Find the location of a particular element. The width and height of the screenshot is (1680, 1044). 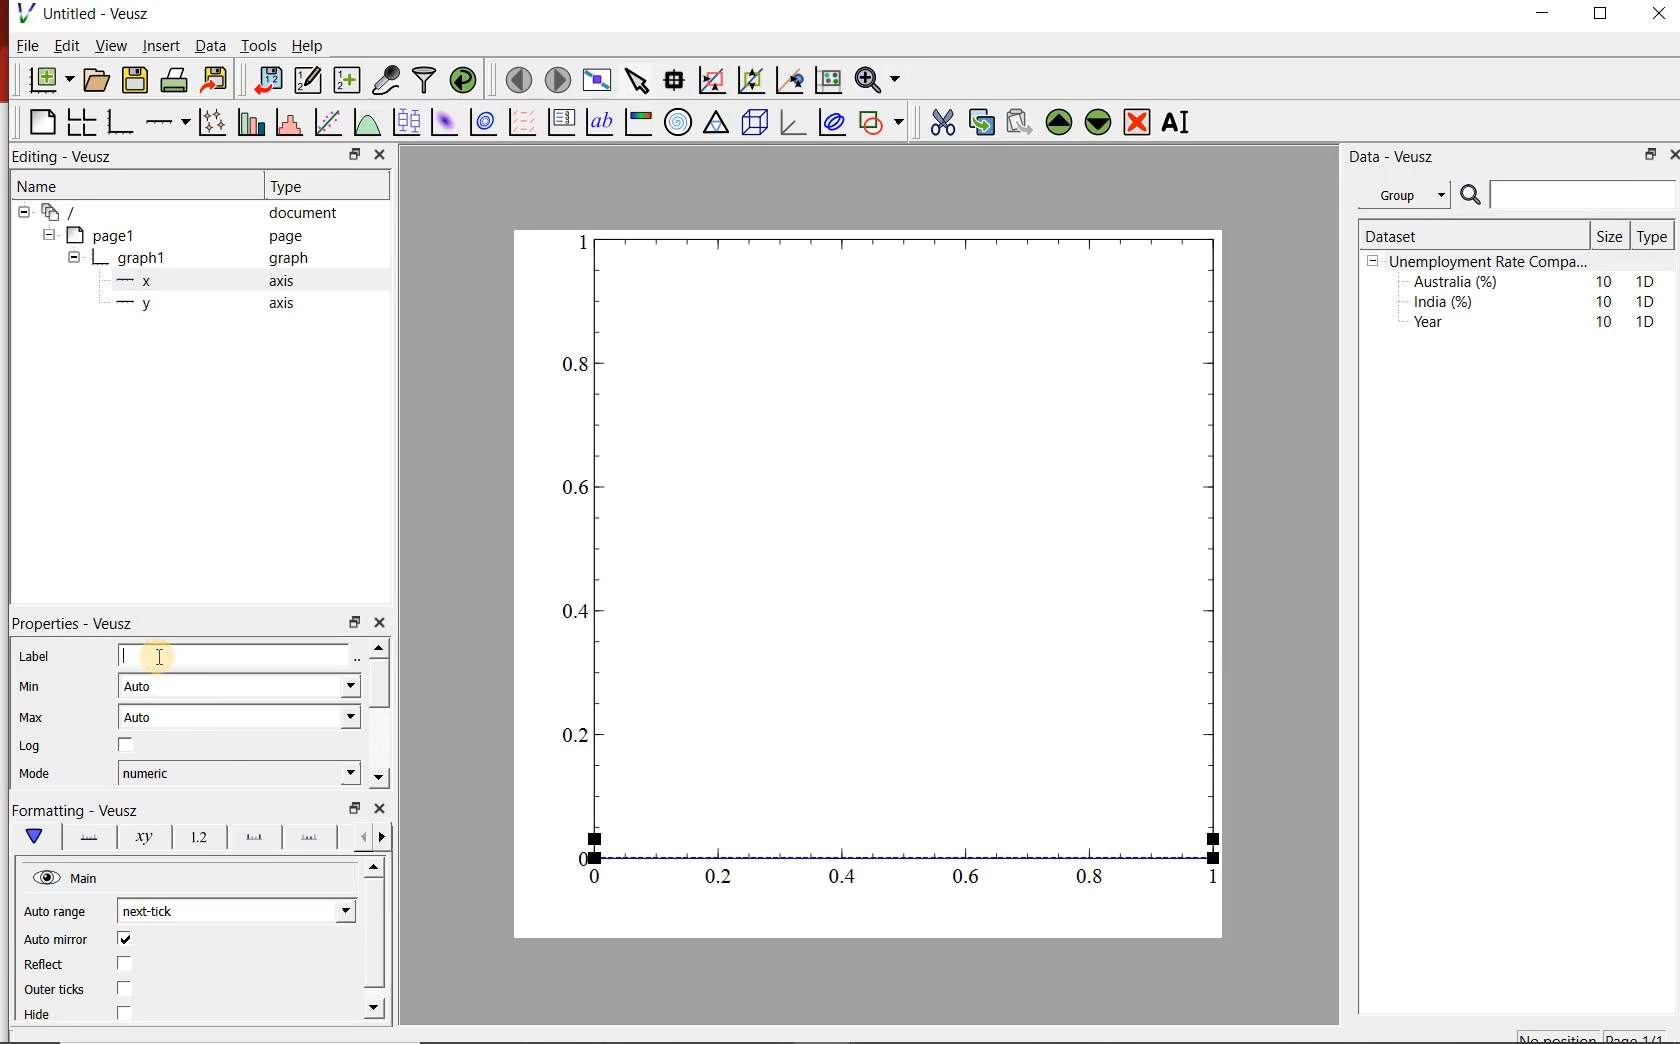

axis lines is located at coordinates (91, 838).